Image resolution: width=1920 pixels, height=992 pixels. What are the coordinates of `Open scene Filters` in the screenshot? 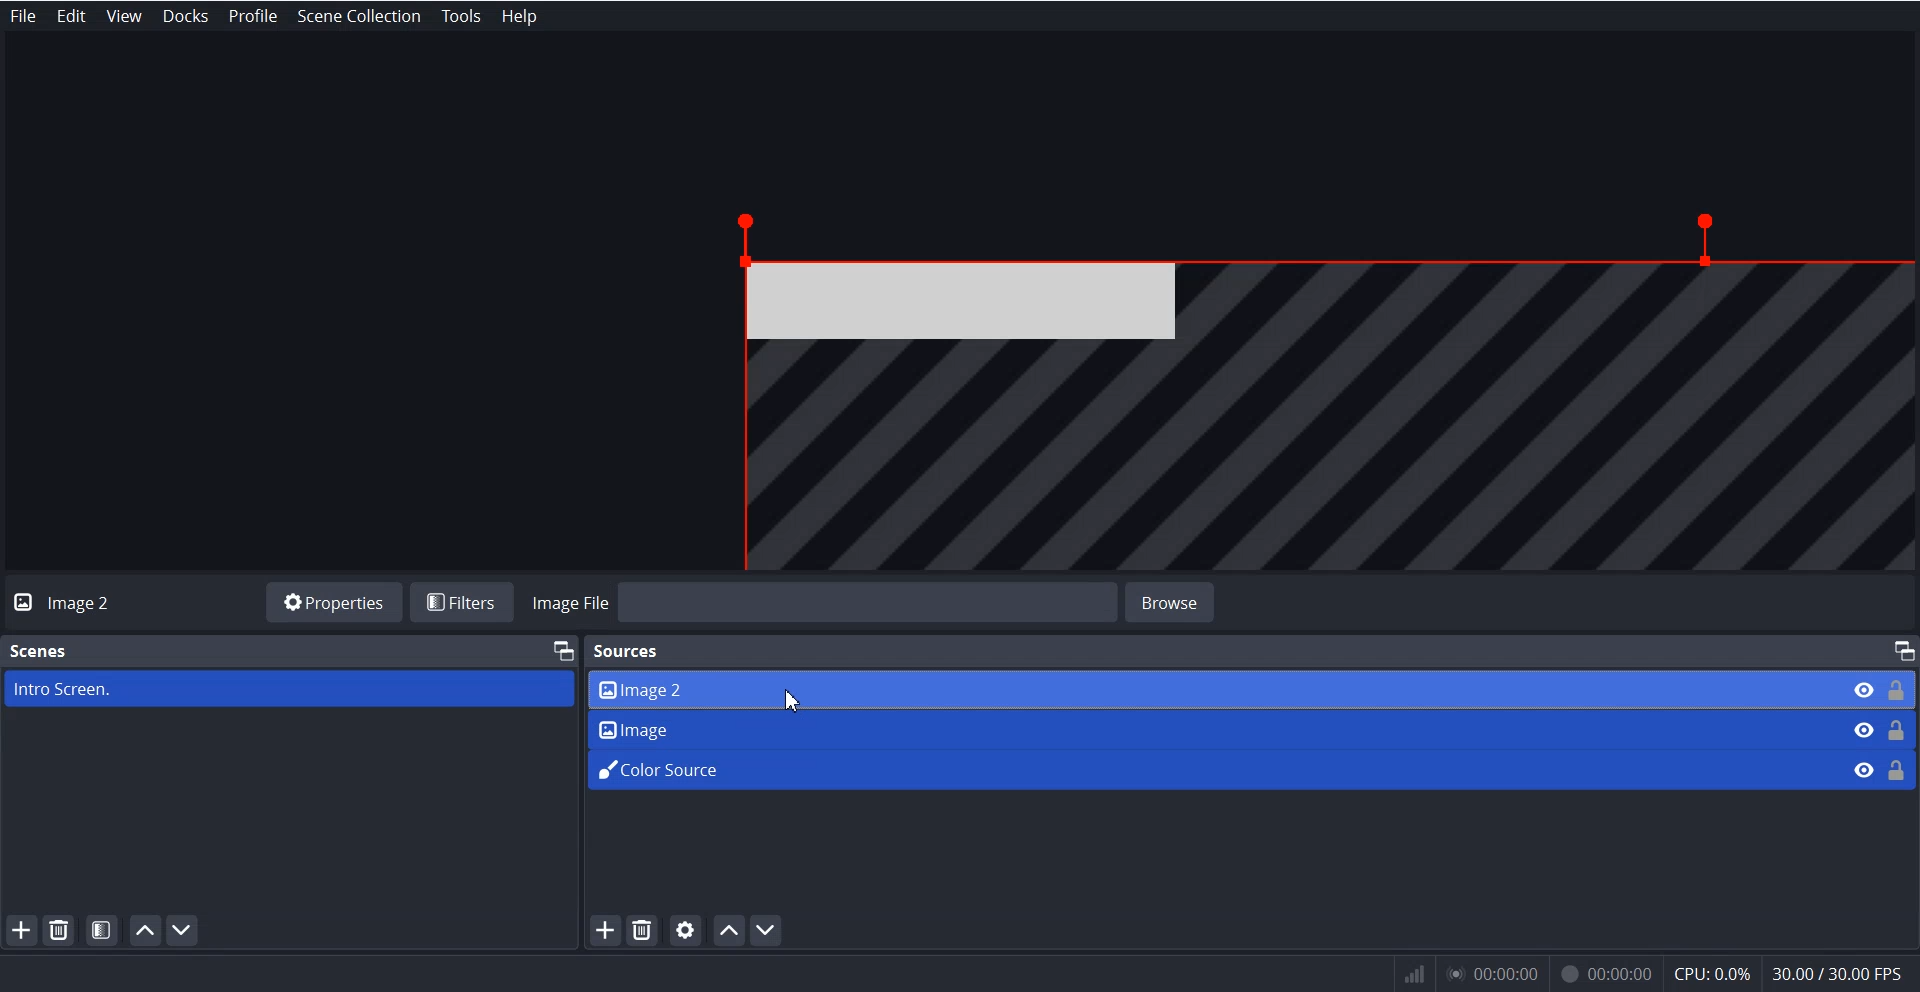 It's located at (103, 929).